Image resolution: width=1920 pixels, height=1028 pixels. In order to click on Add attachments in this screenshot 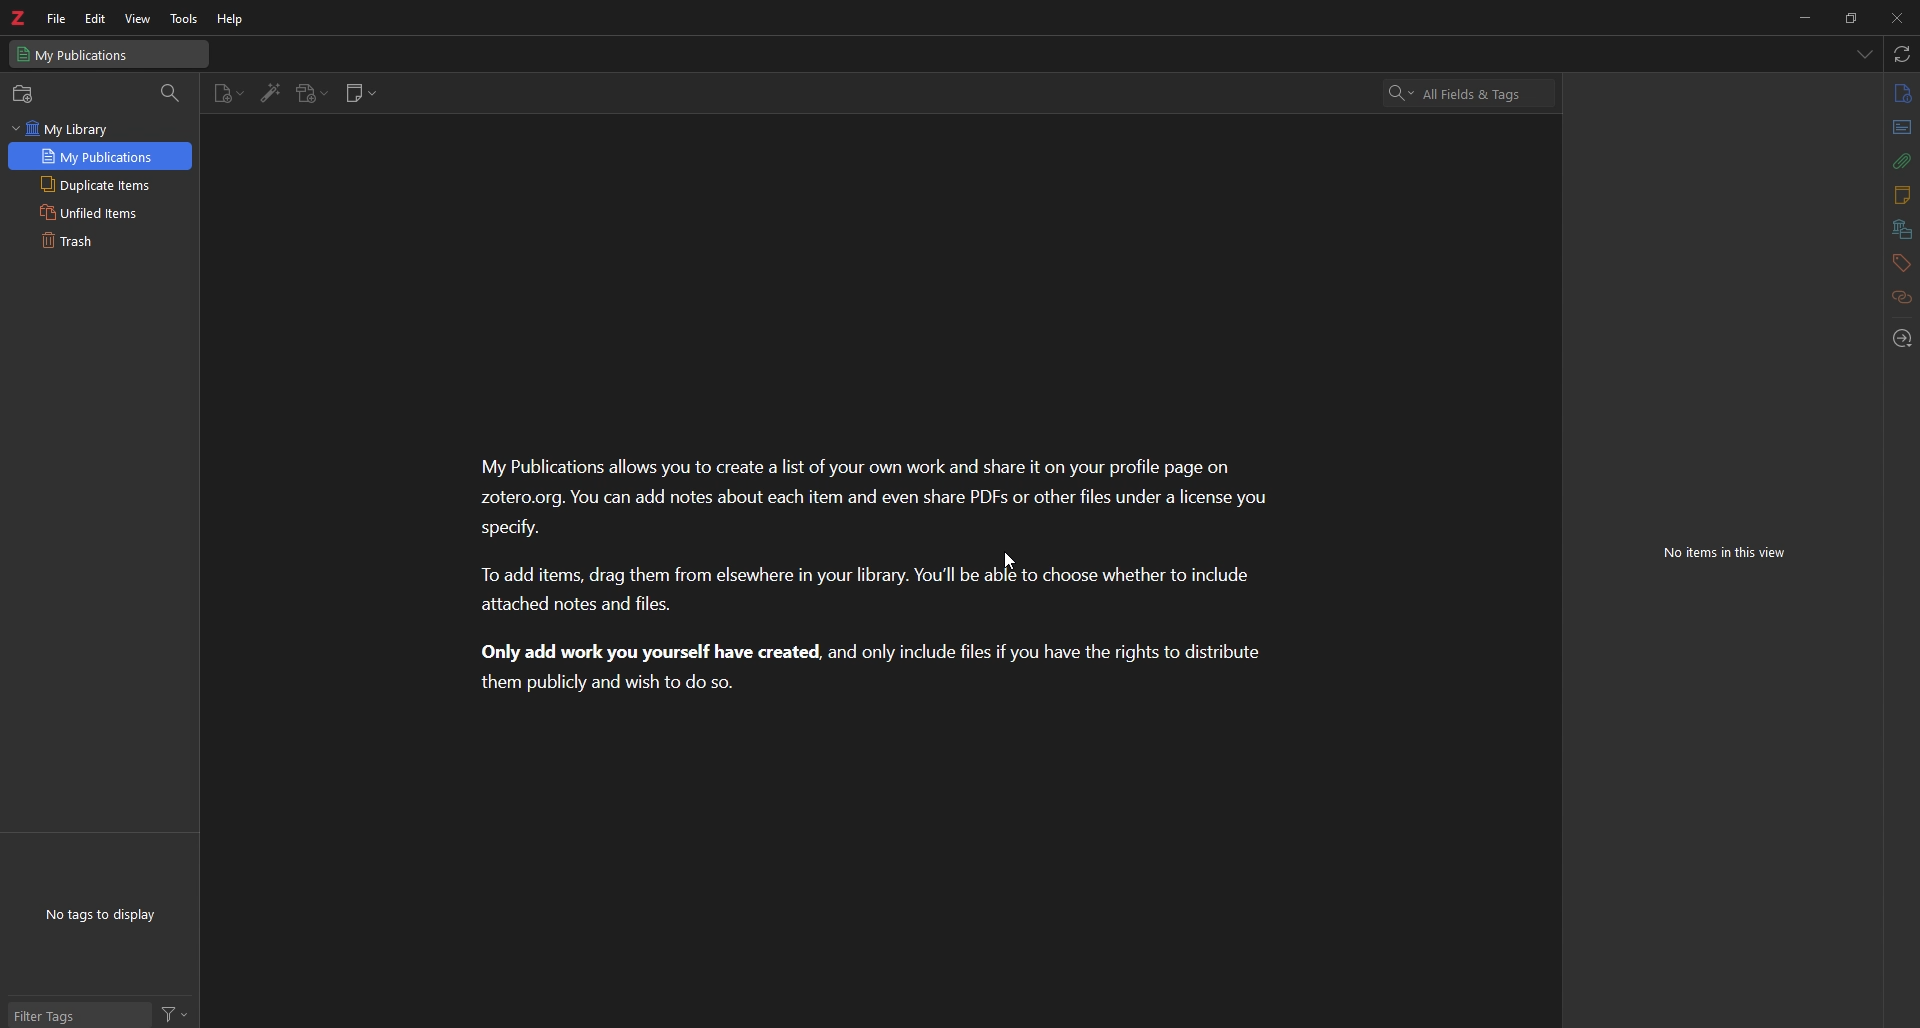, I will do `click(309, 94)`.